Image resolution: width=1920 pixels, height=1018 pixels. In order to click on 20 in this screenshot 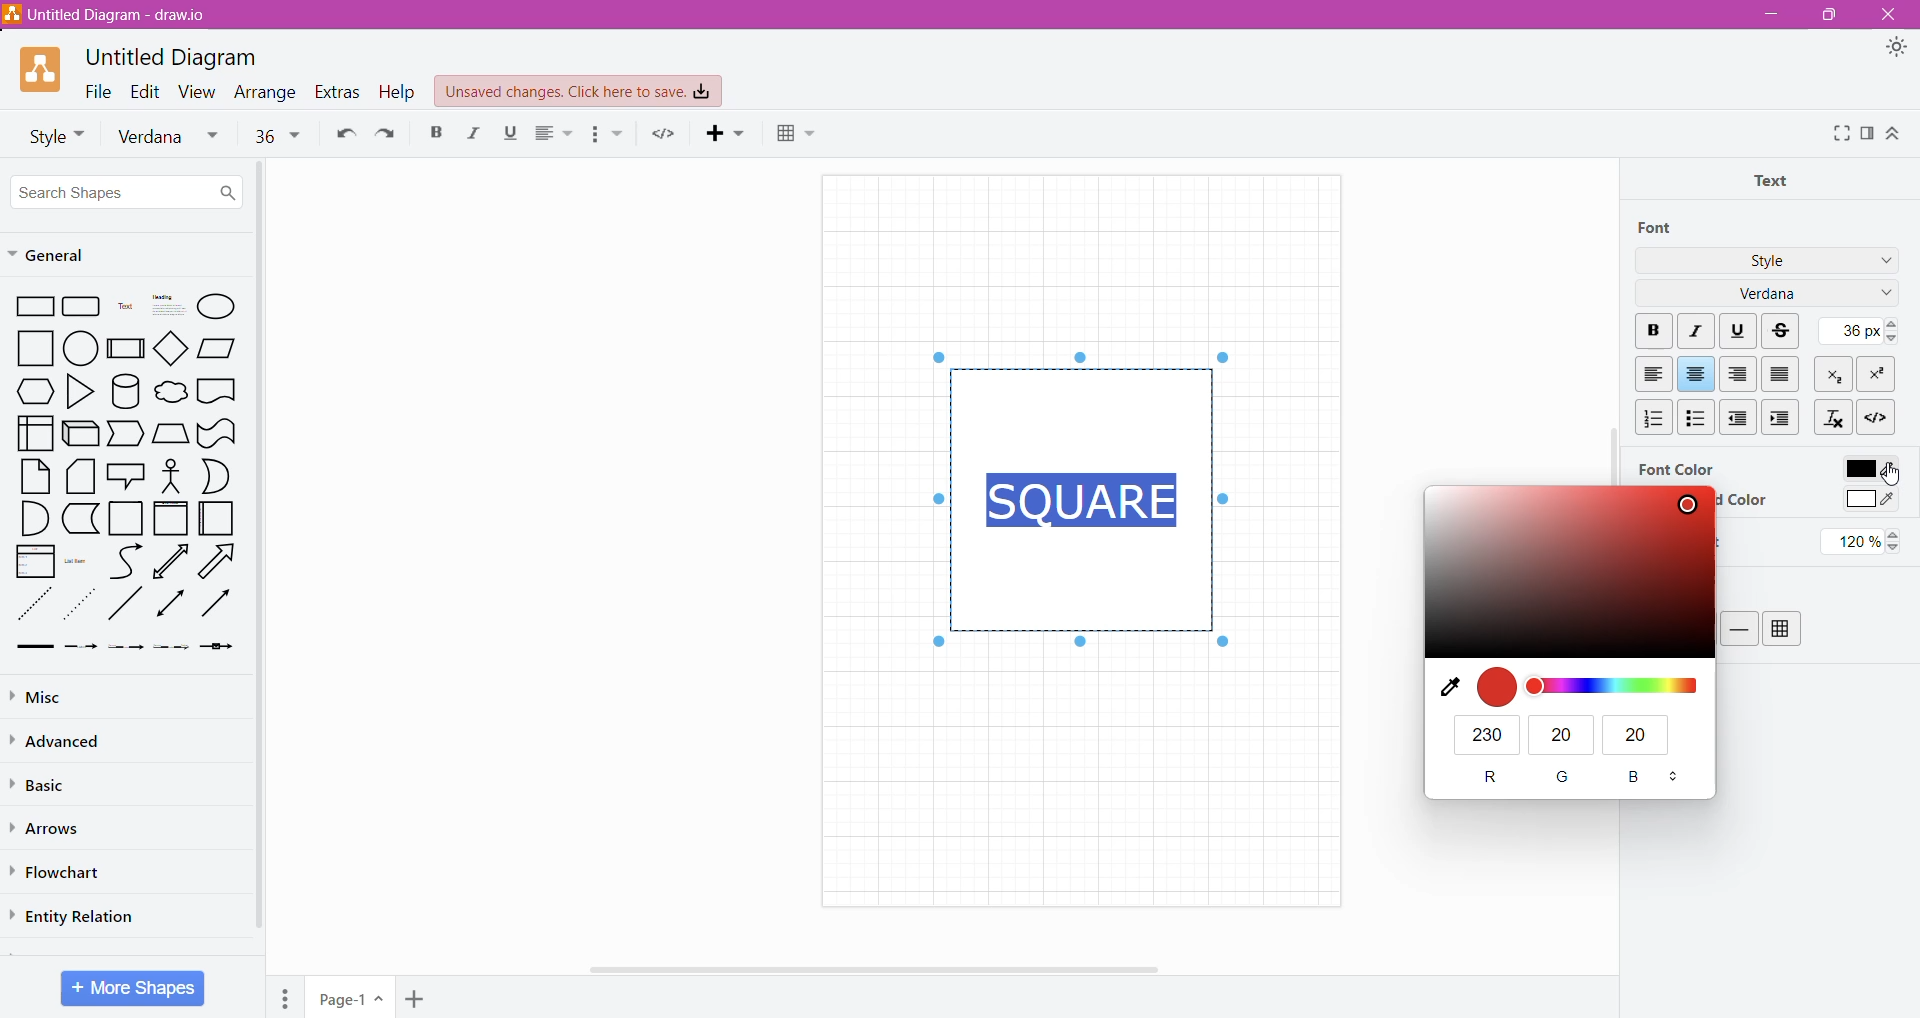, I will do `click(1562, 734)`.